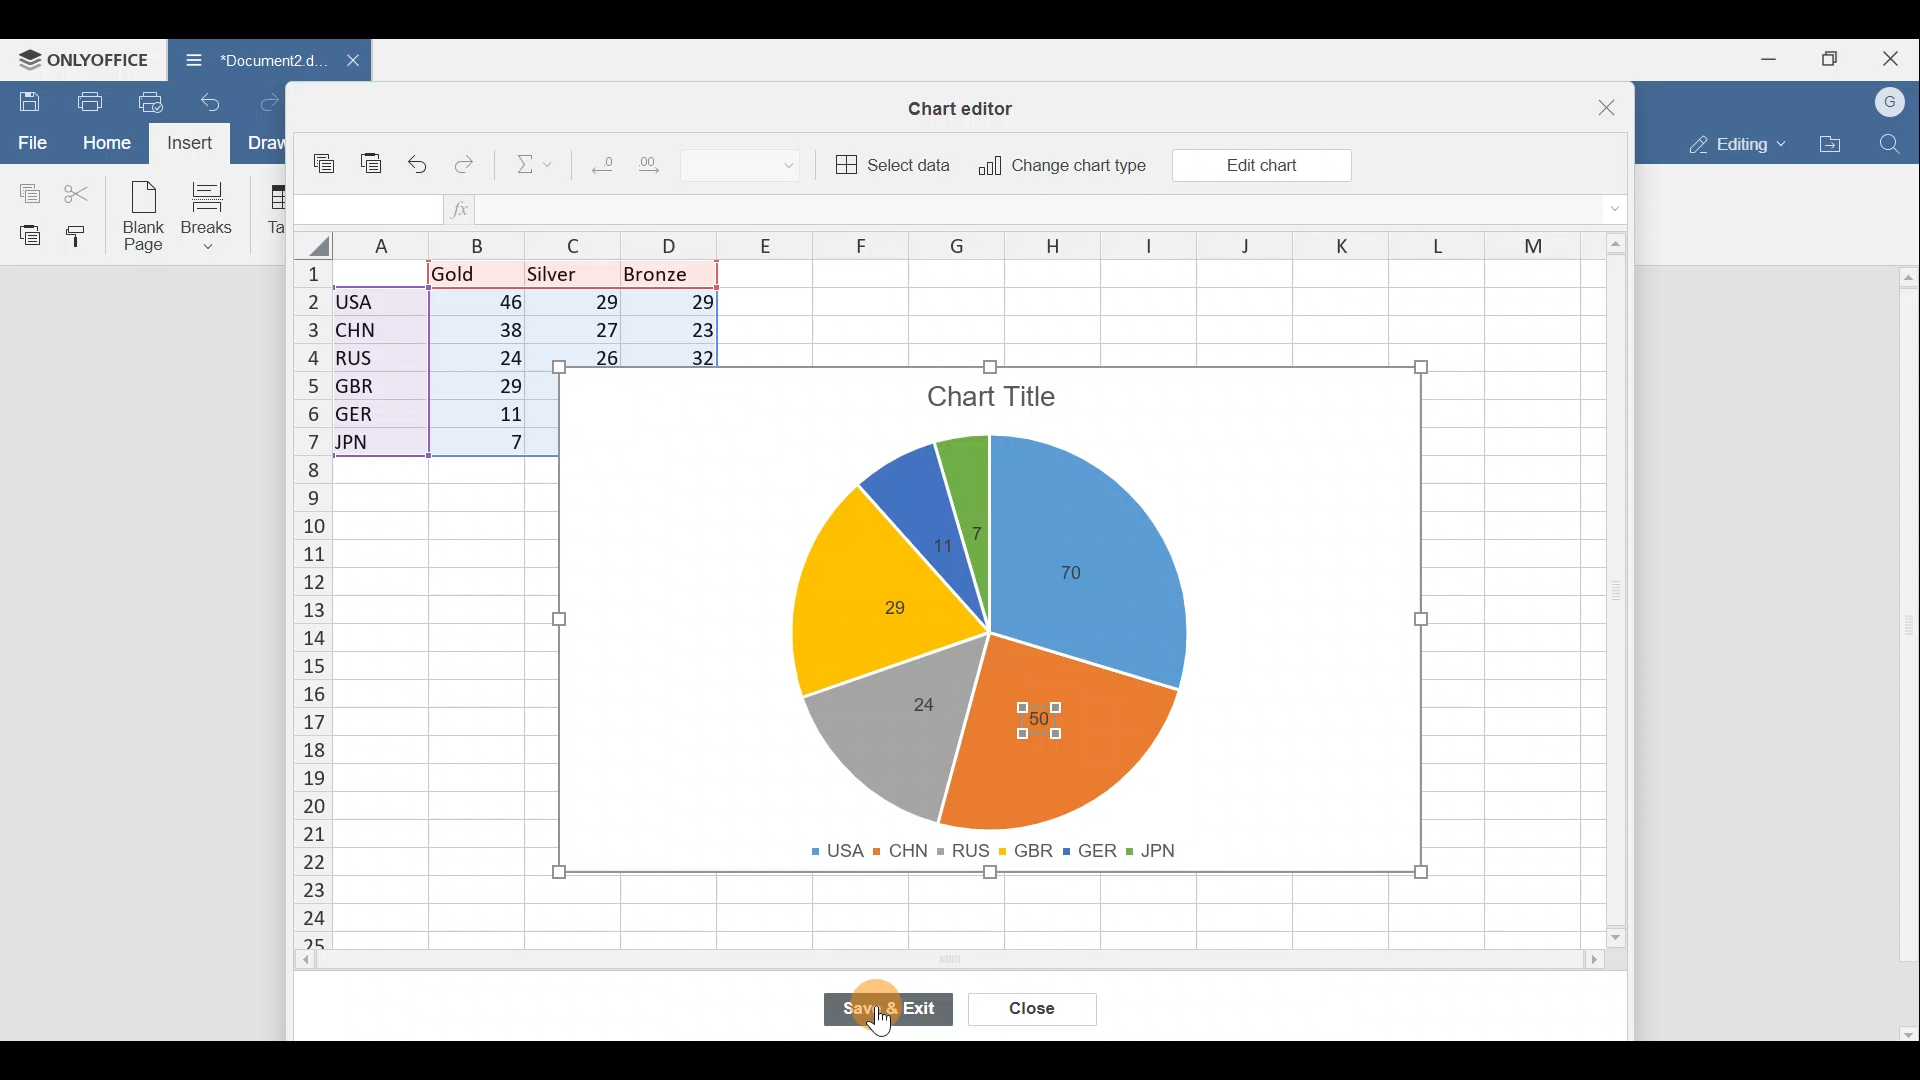  What do you see at coordinates (30, 141) in the screenshot?
I see `File` at bounding box center [30, 141].